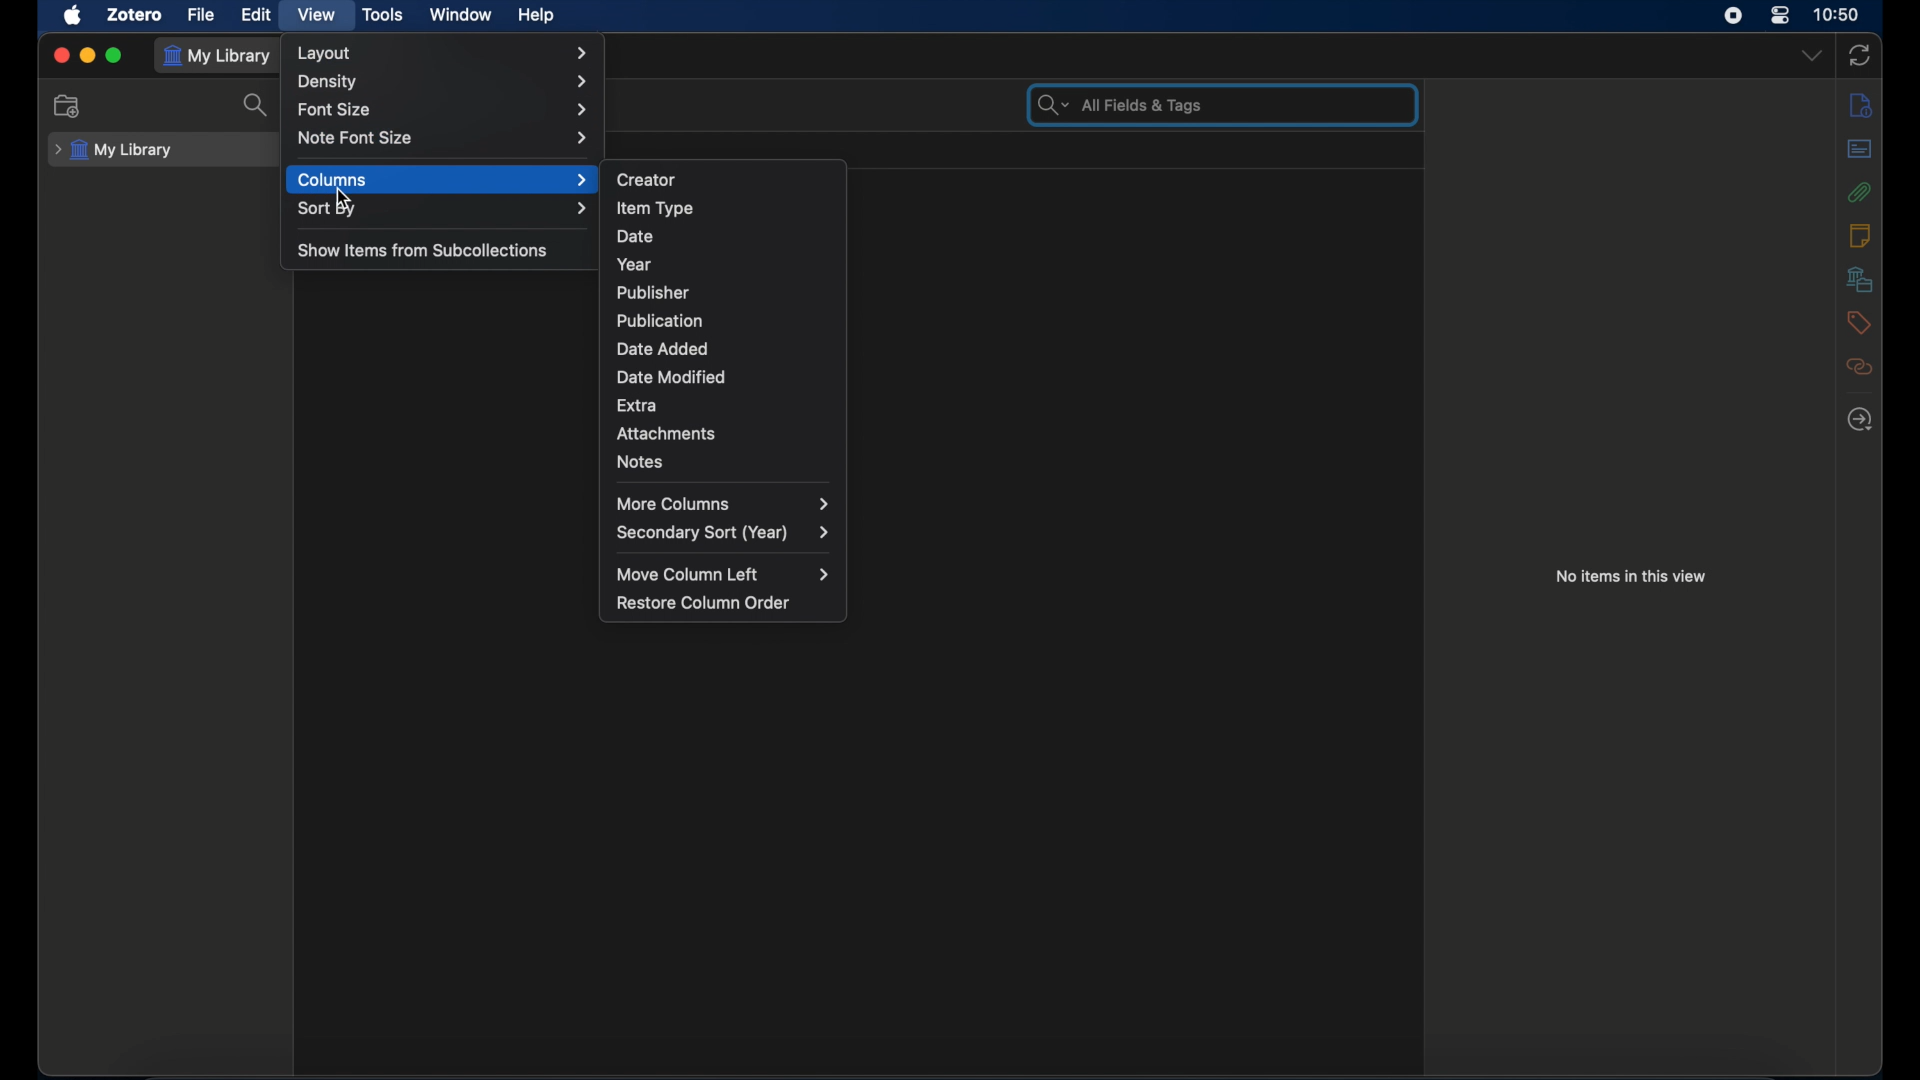 This screenshot has height=1080, width=1920. Describe the element at coordinates (1837, 14) in the screenshot. I see `time` at that location.